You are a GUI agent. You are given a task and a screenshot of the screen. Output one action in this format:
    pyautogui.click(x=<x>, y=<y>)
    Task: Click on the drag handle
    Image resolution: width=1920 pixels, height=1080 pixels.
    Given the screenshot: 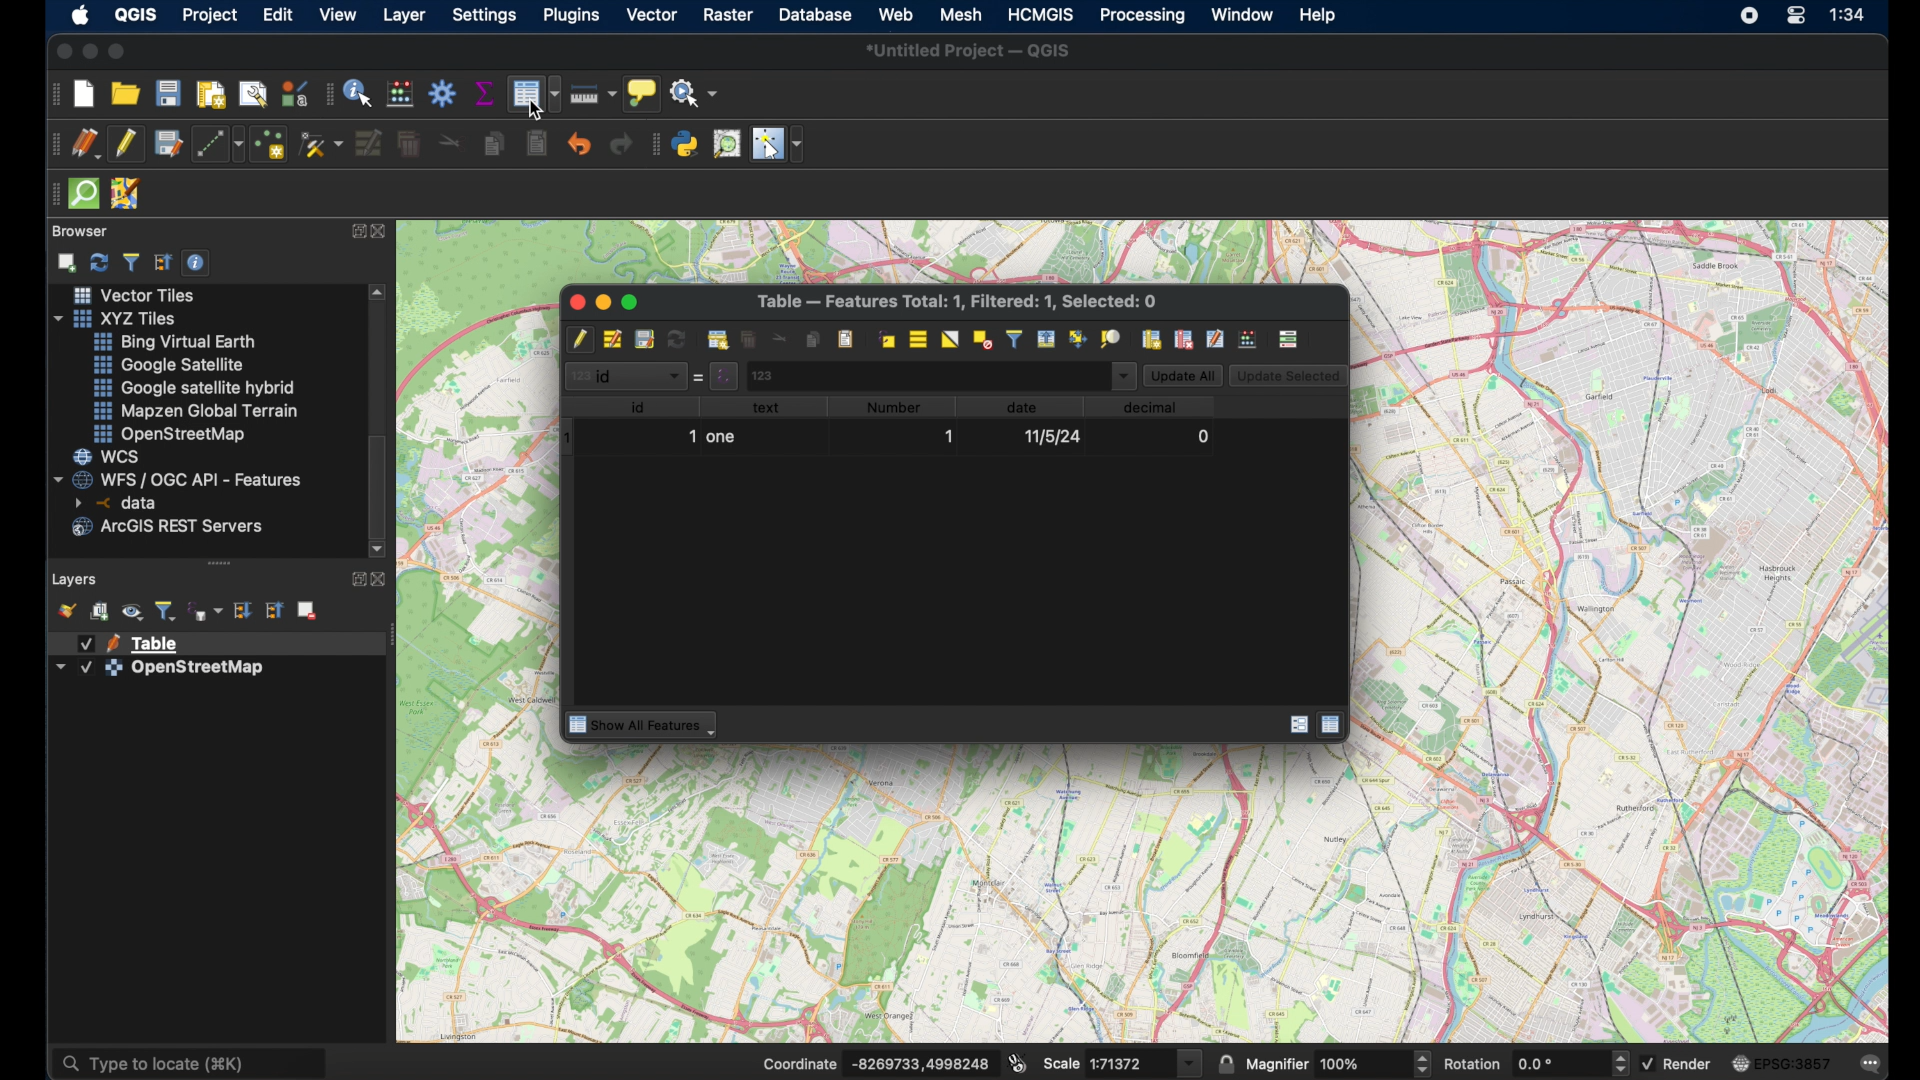 What is the action you would take?
    pyautogui.click(x=326, y=96)
    